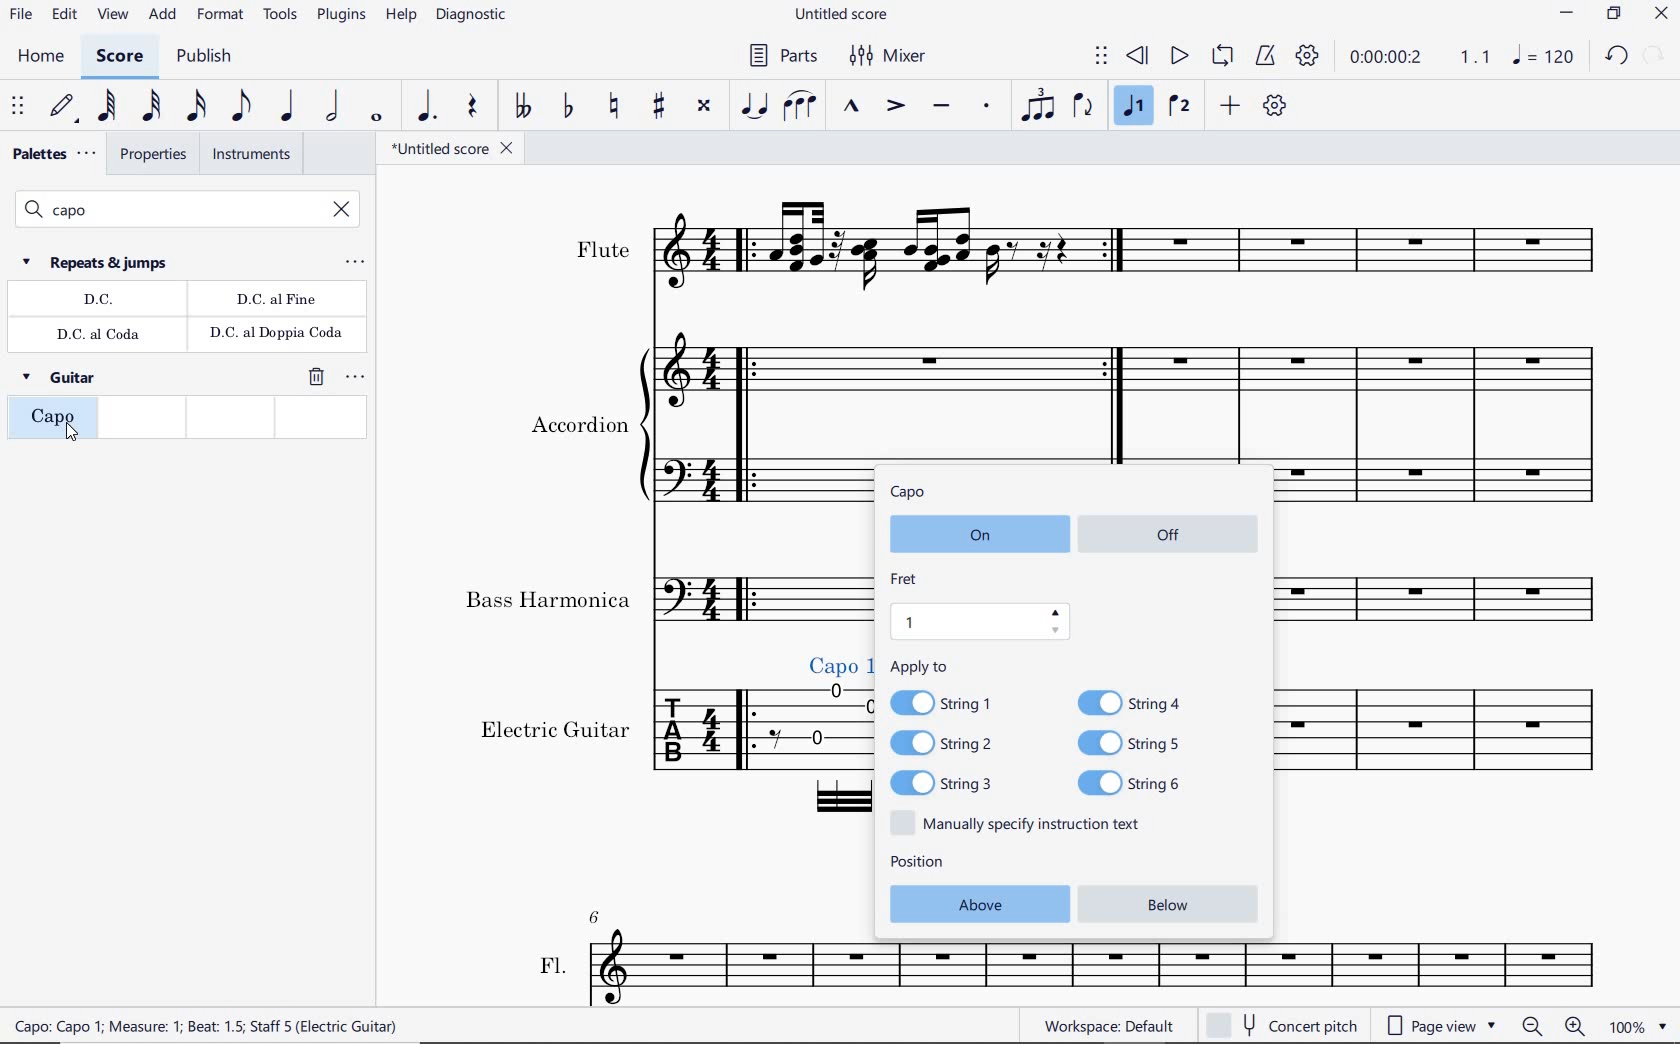 This screenshot has width=1680, height=1044. Describe the element at coordinates (39, 57) in the screenshot. I see `home` at that location.